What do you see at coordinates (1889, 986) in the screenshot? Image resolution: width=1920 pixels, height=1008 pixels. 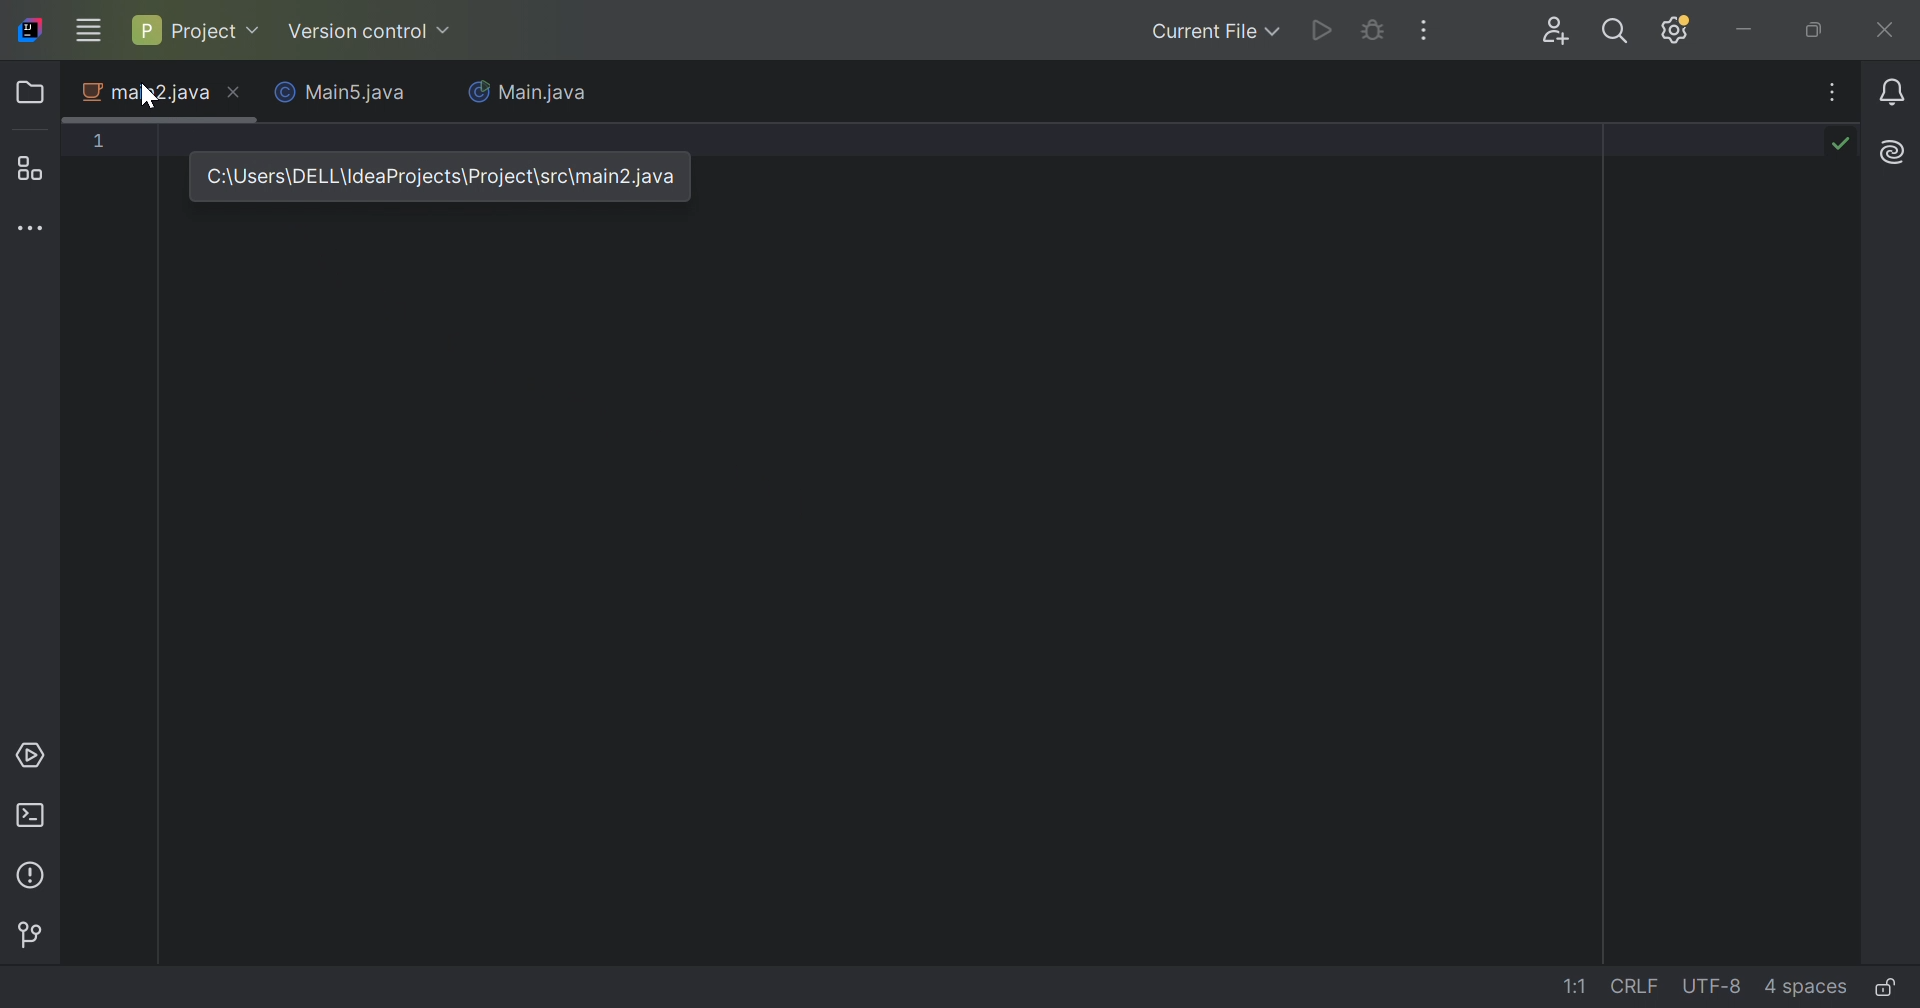 I see `Make file read-only` at bounding box center [1889, 986].